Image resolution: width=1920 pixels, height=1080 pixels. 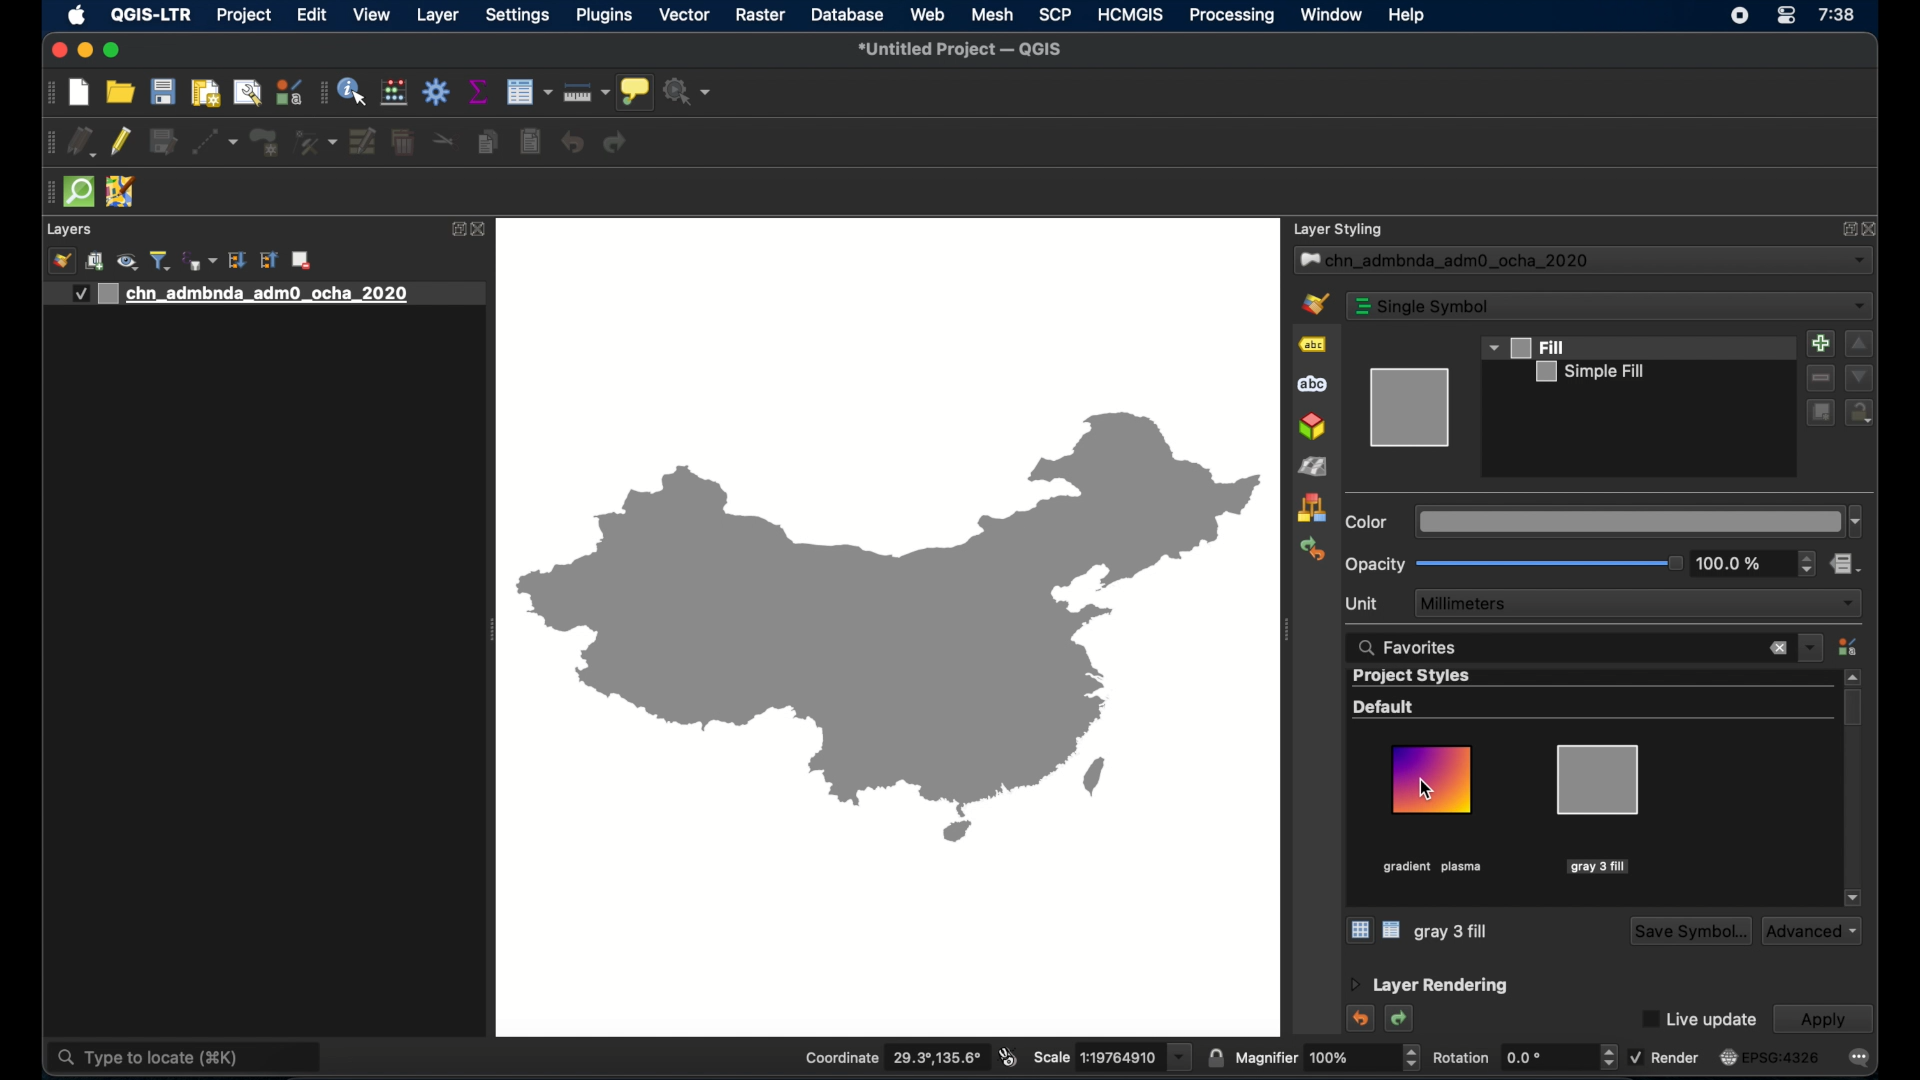 What do you see at coordinates (1583, 261) in the screenshot?
I see `layer dropdown` at bounding box center [1583, 261].